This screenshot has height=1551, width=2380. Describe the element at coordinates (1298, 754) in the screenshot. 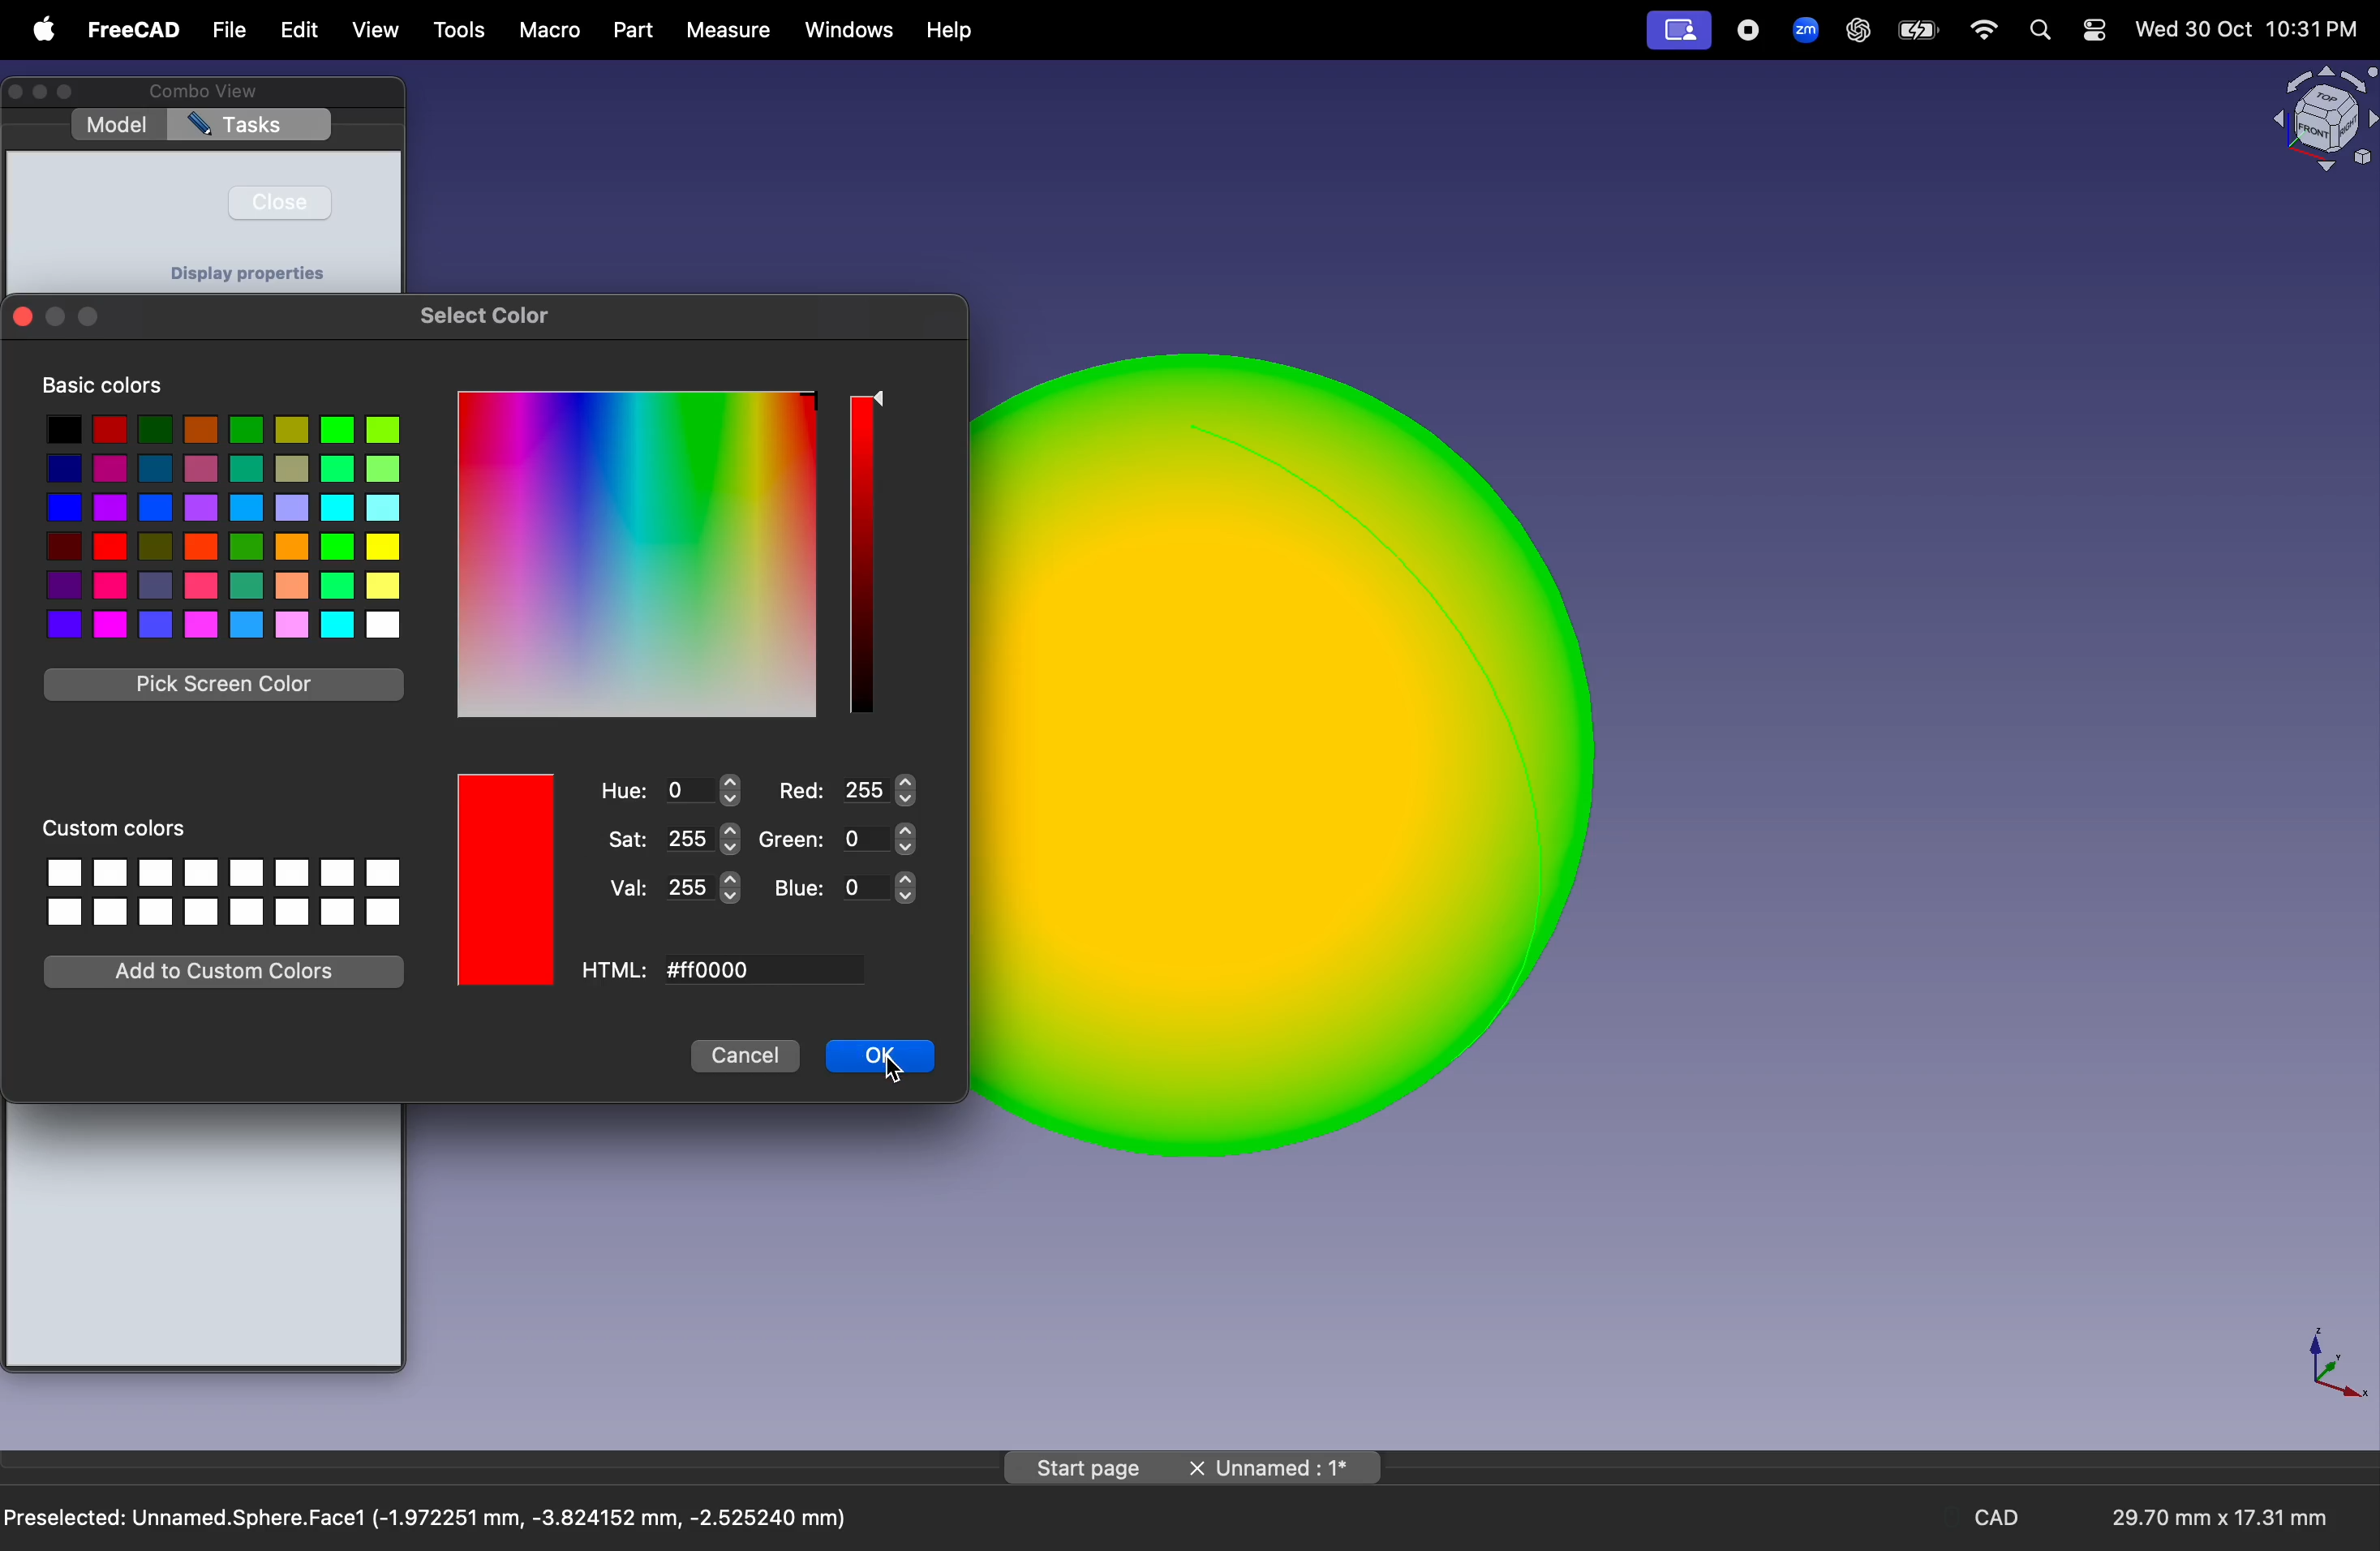

I see `sphere` at that location.